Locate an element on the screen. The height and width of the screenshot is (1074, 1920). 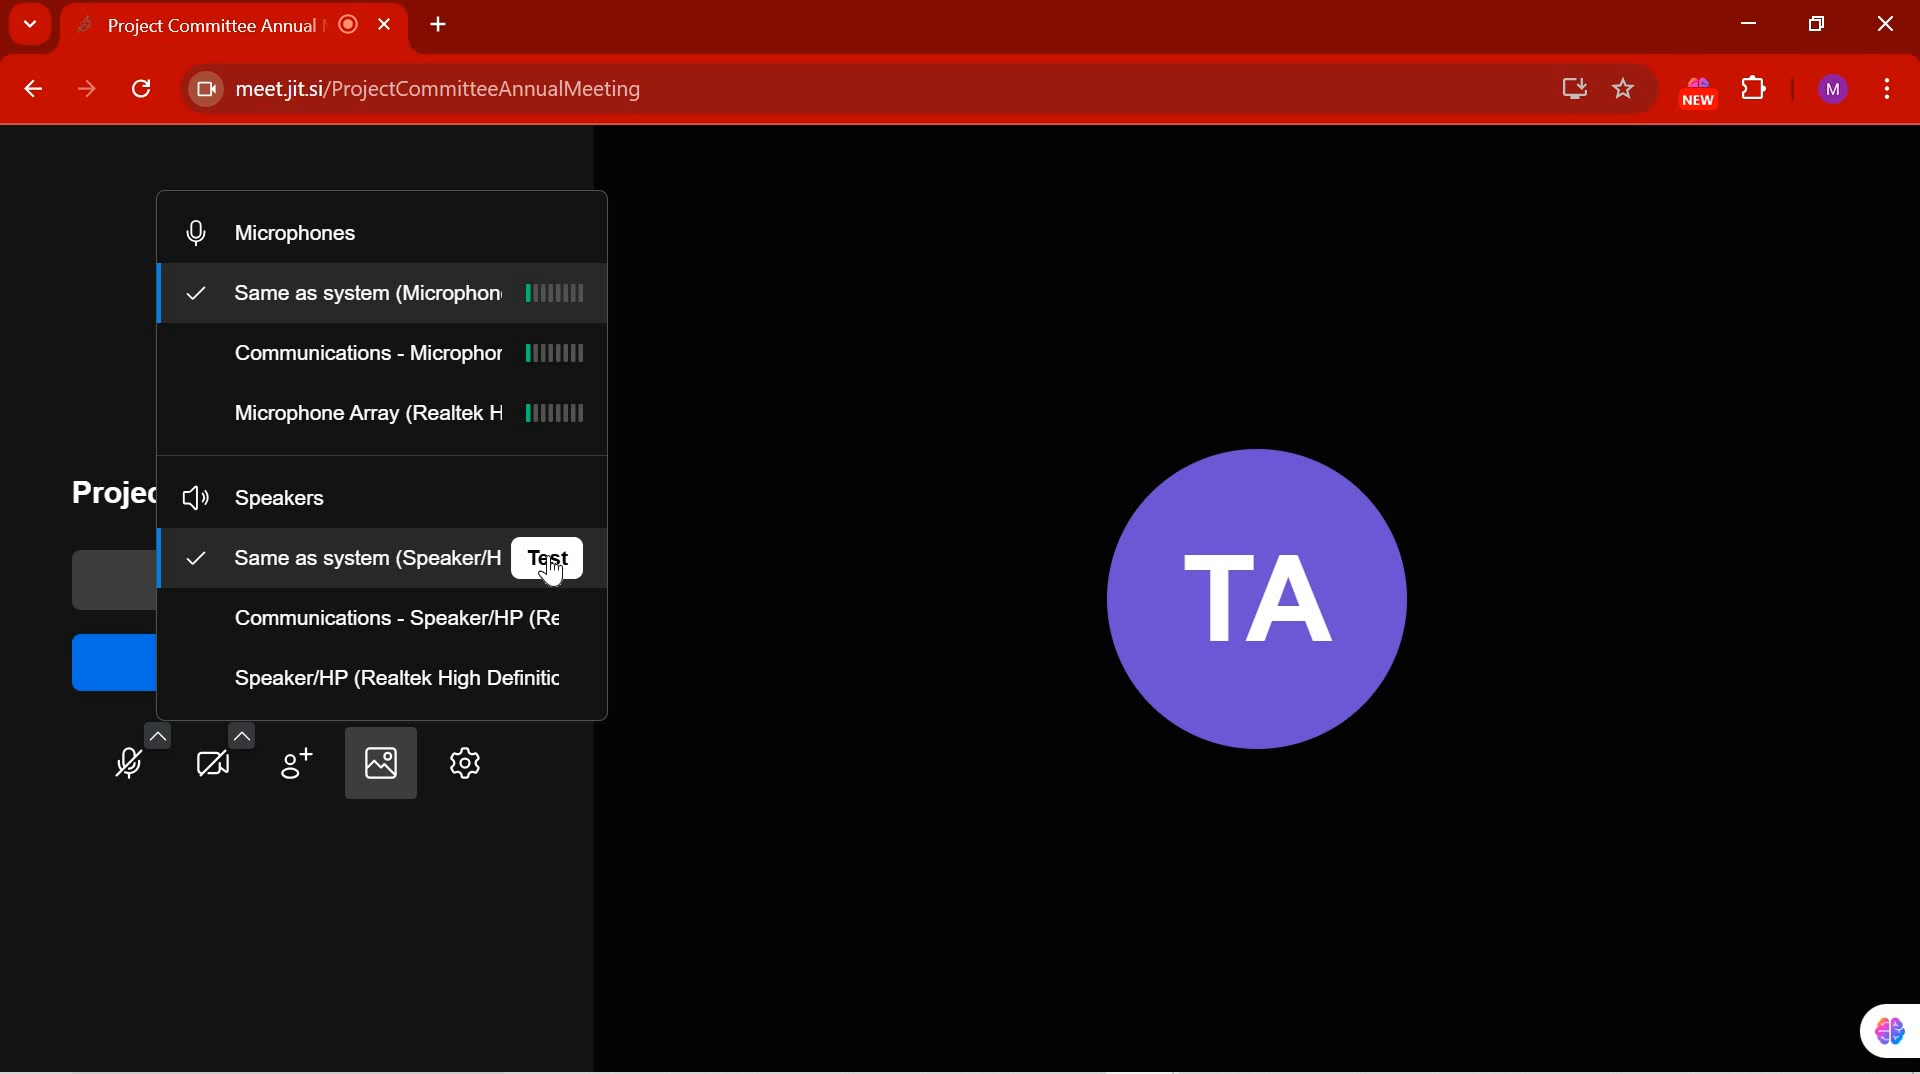
ACCOUNT NAME is located at coordinates (1833, 91).